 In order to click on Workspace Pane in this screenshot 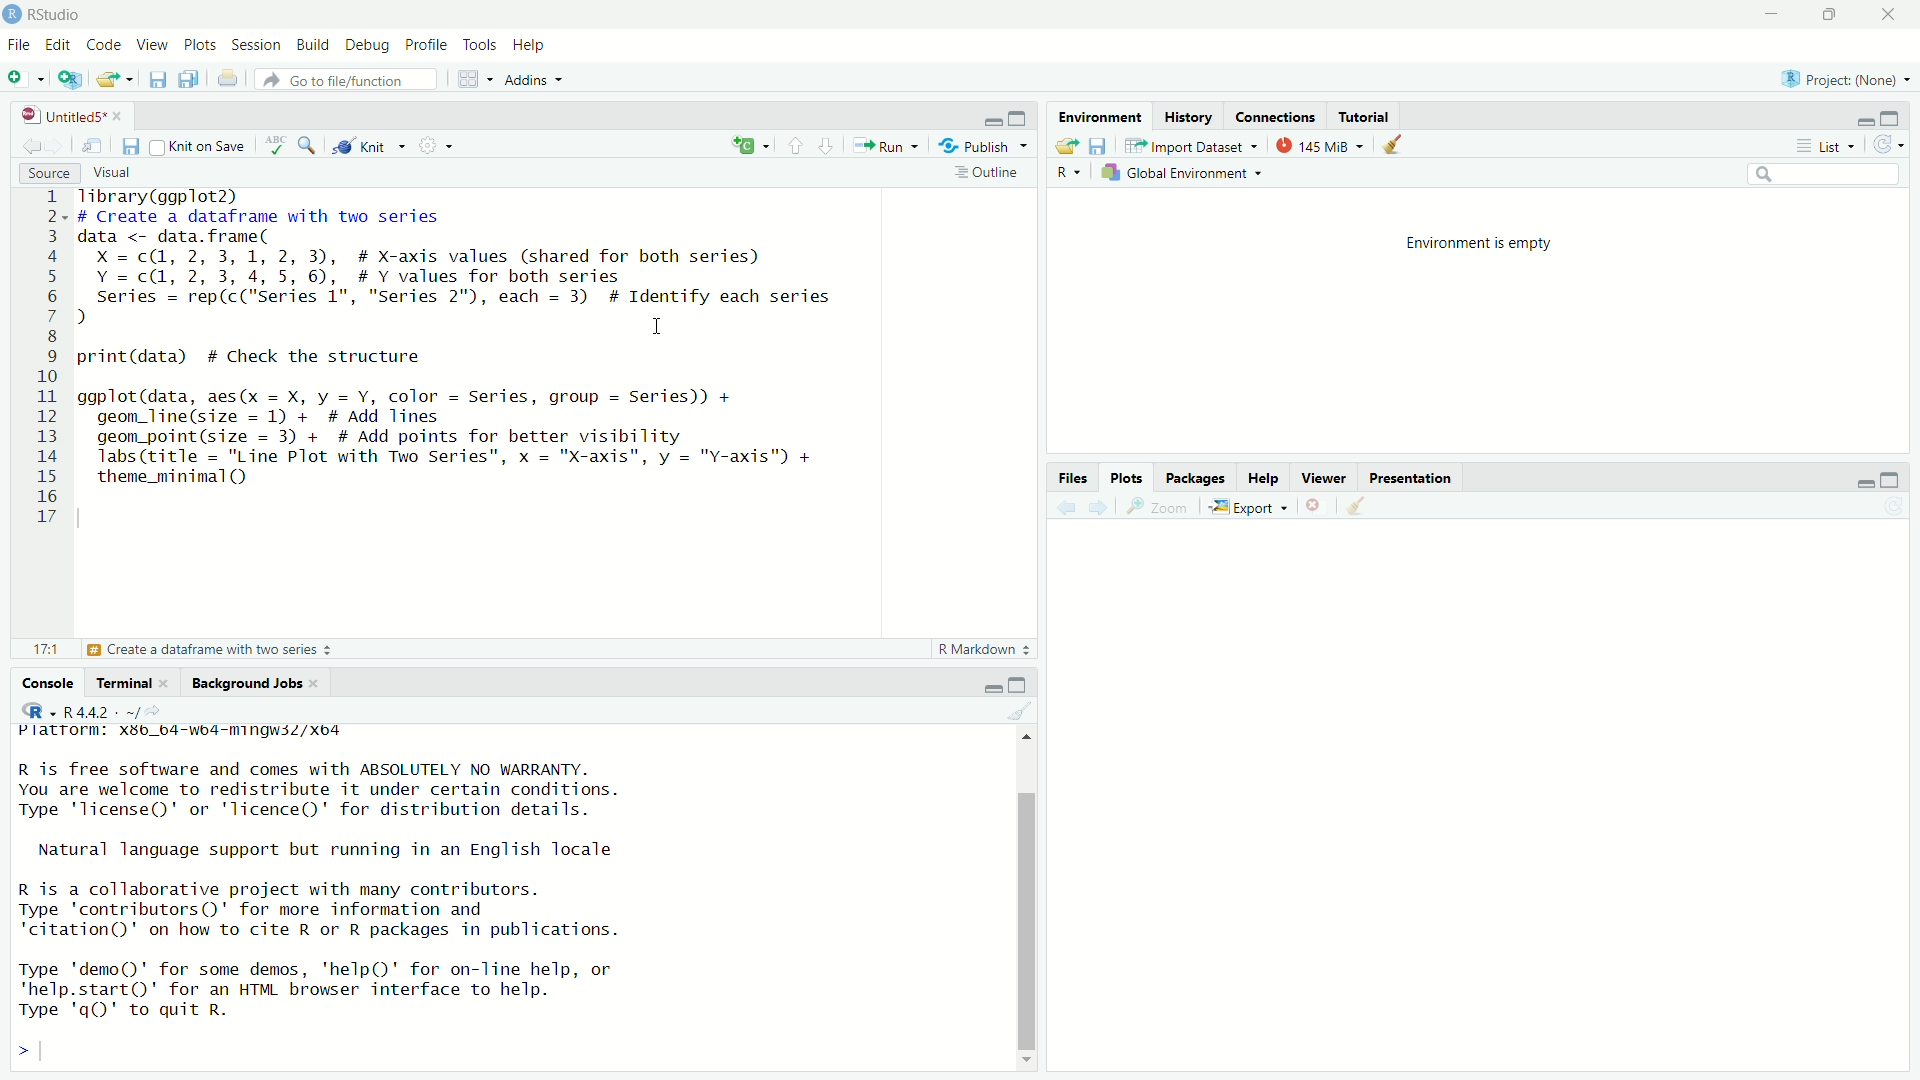, I will do `click(474, 80)`.